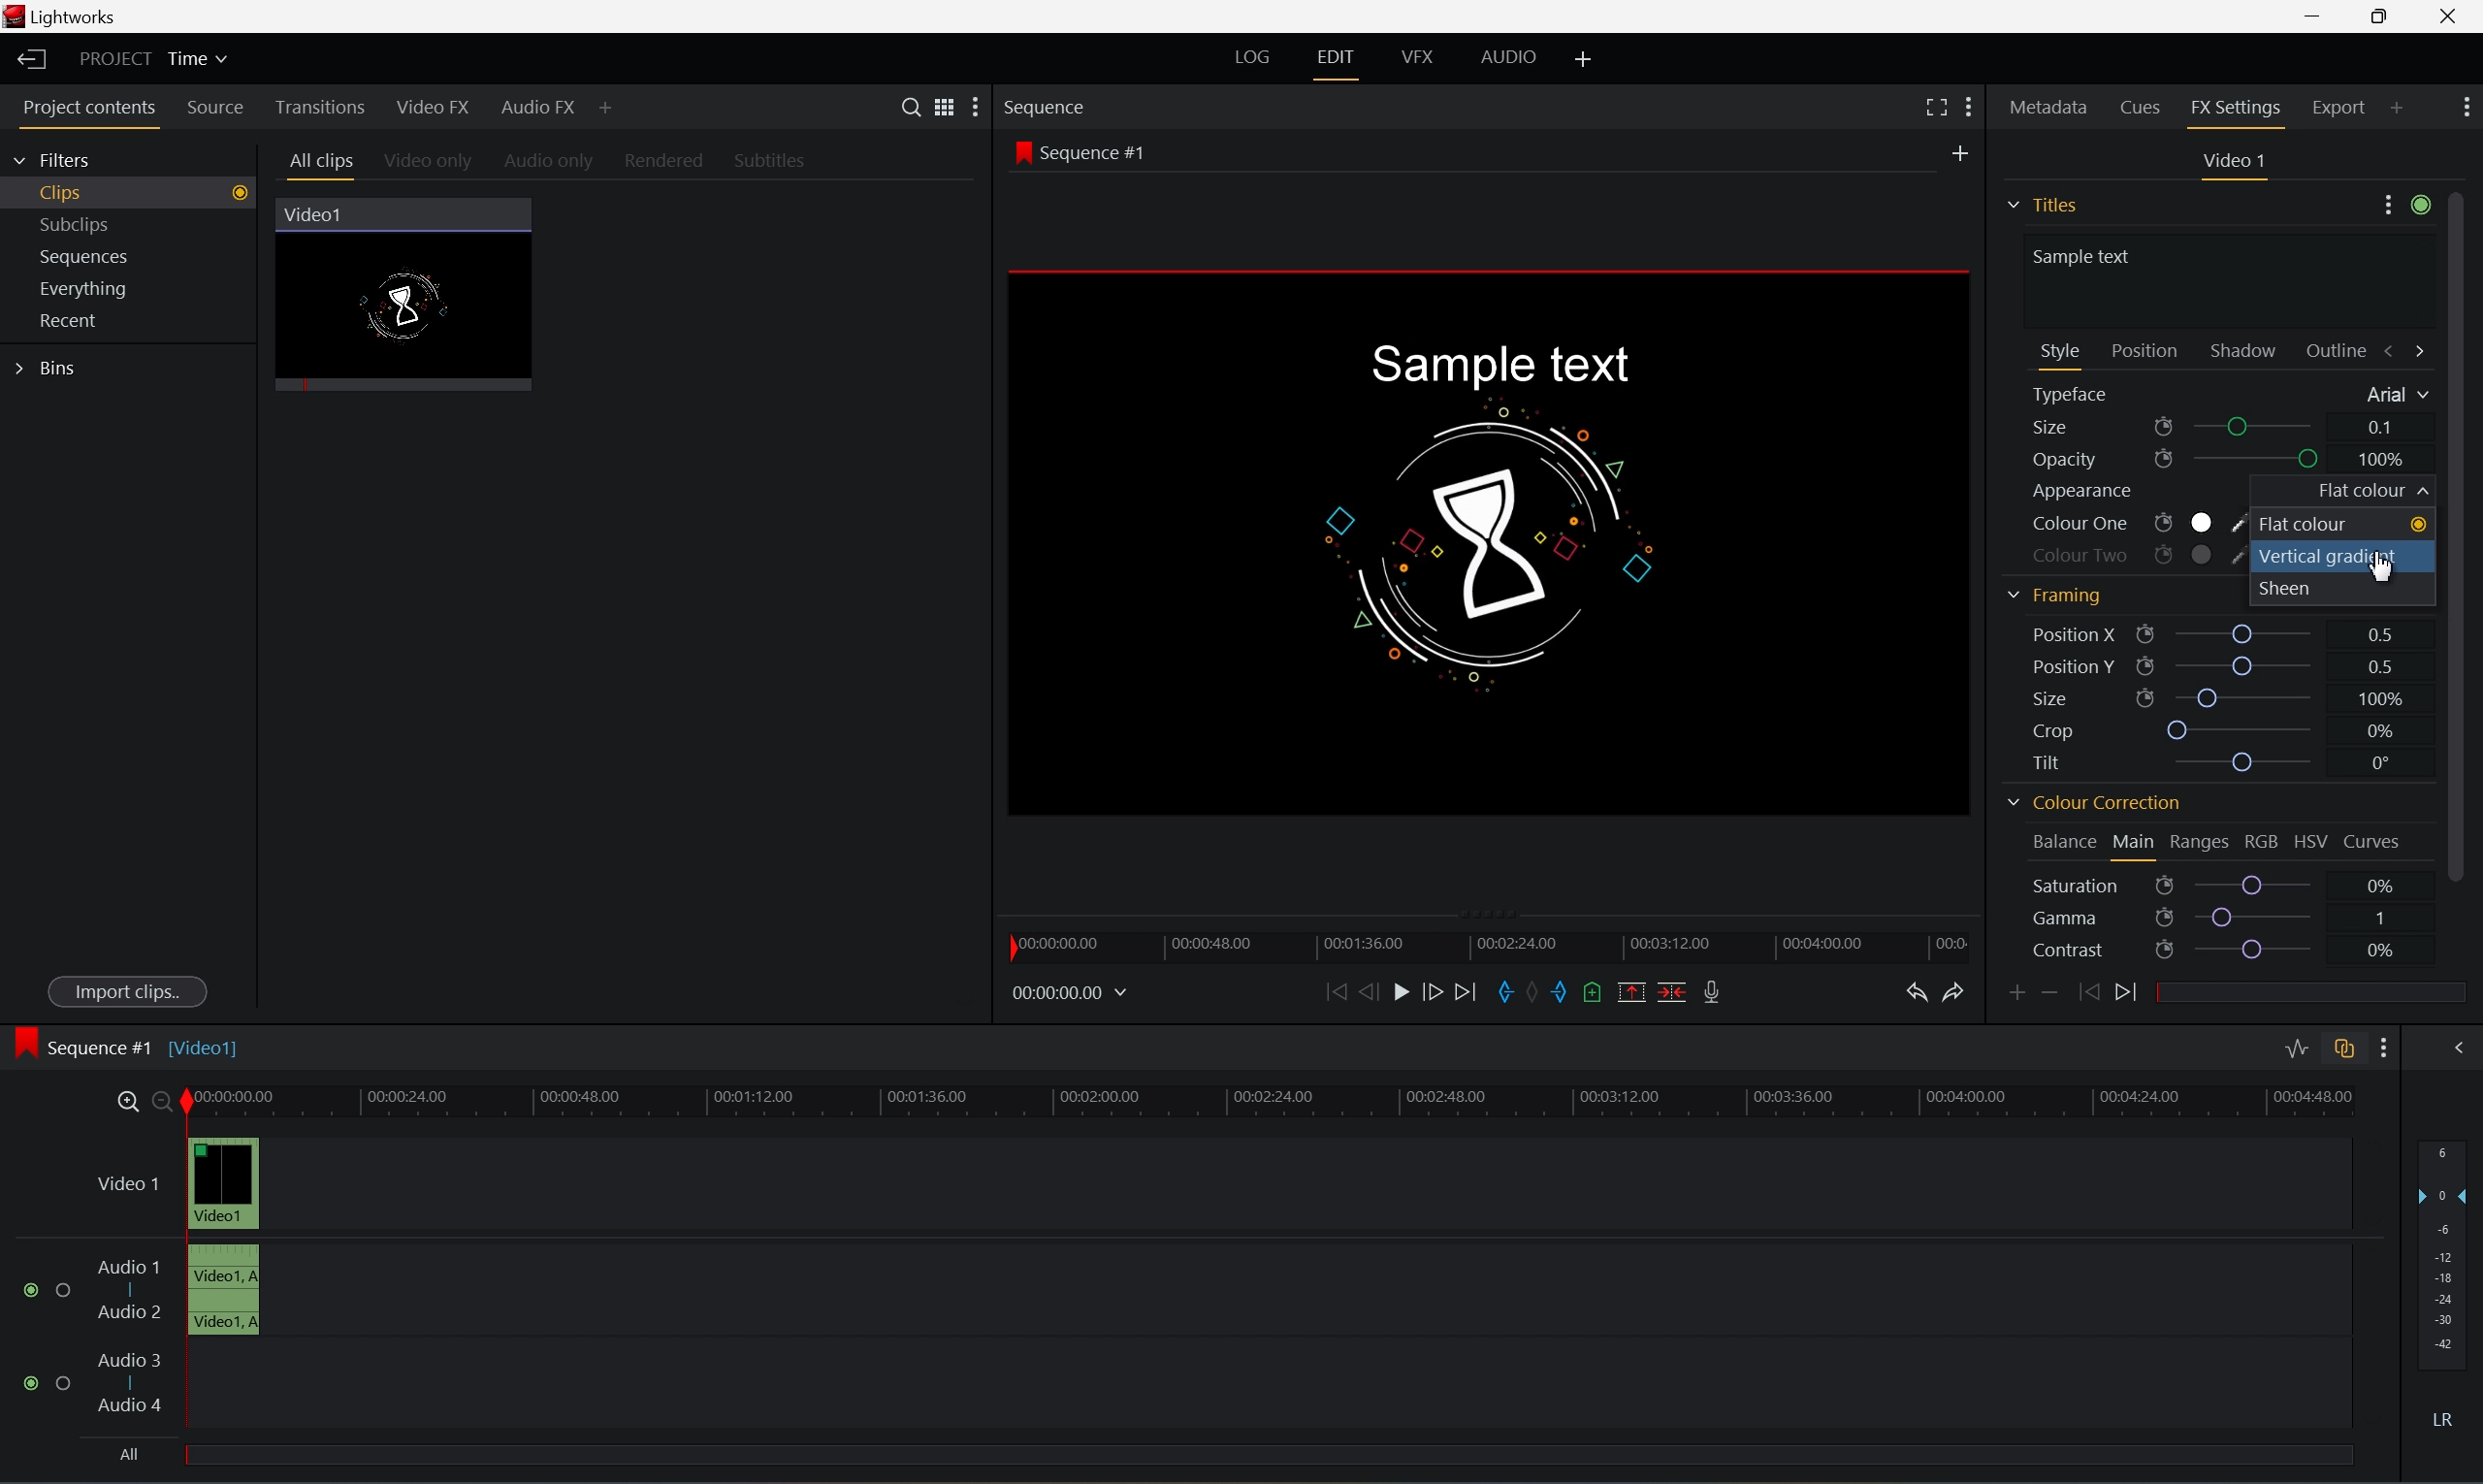  What do you see at coordinates (36, 1383) in the screenshot?
I see `checked checkbox` at bounding box center [36, 1383].